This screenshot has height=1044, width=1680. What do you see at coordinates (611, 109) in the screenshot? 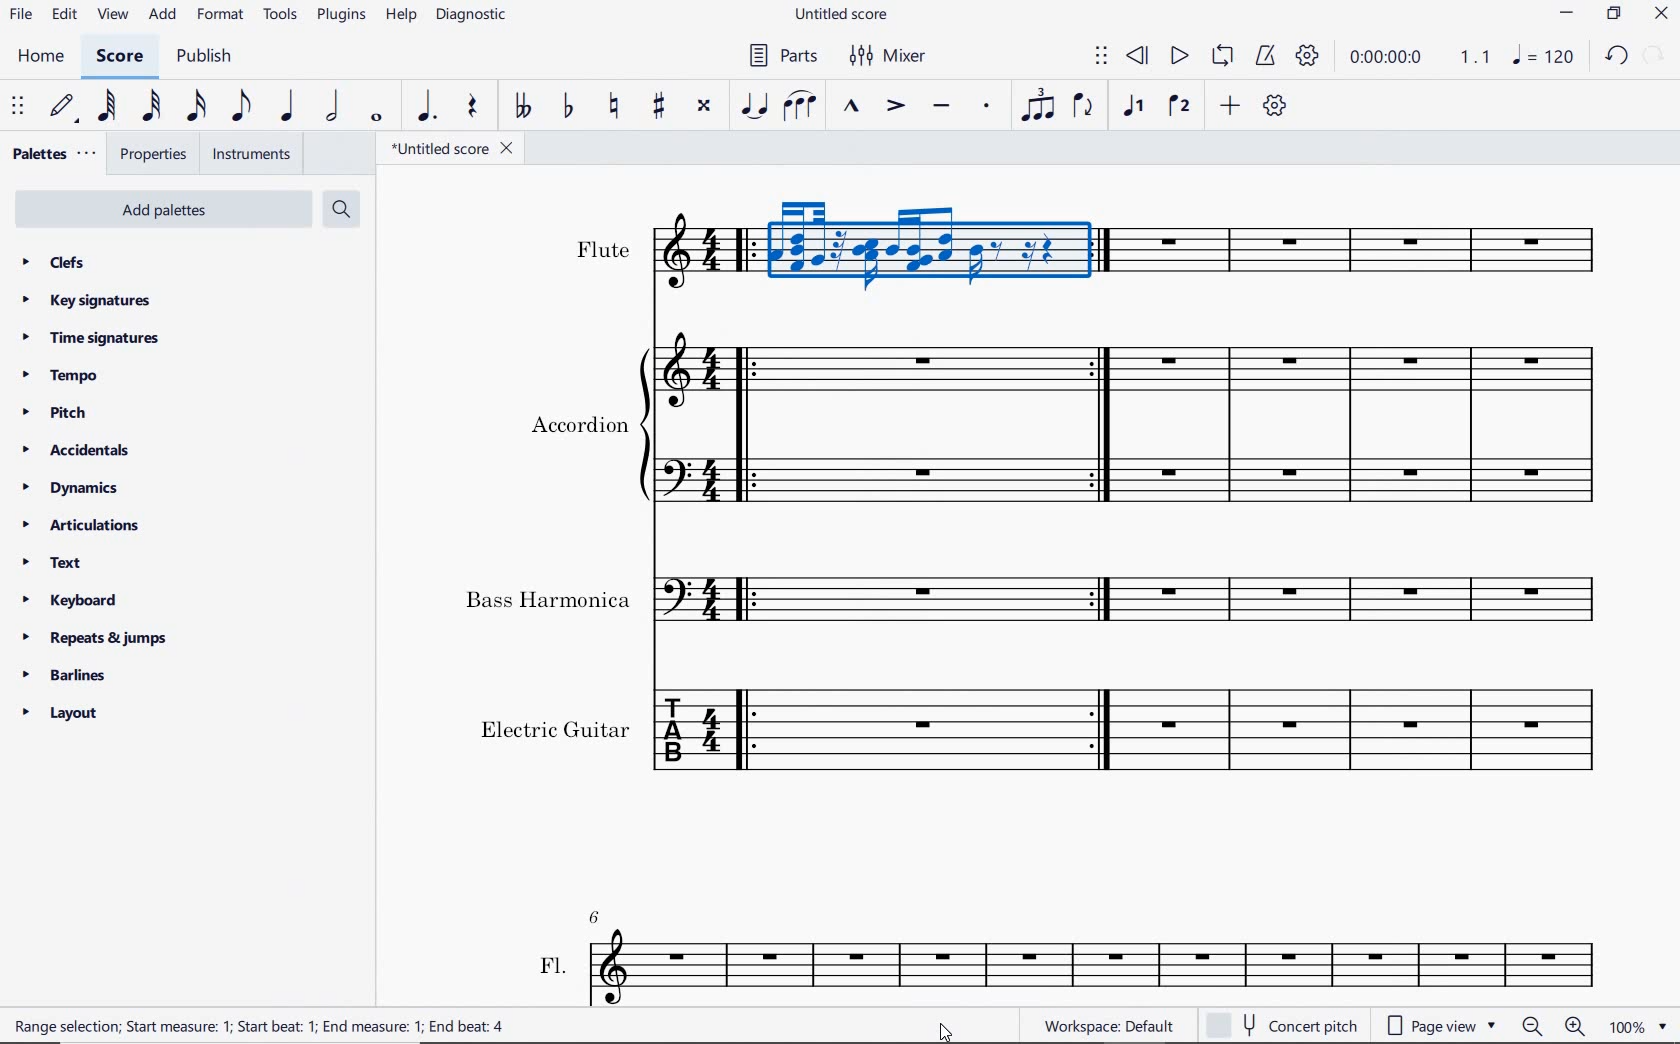
I see `toggle natural` at bounding box center [611, 109].